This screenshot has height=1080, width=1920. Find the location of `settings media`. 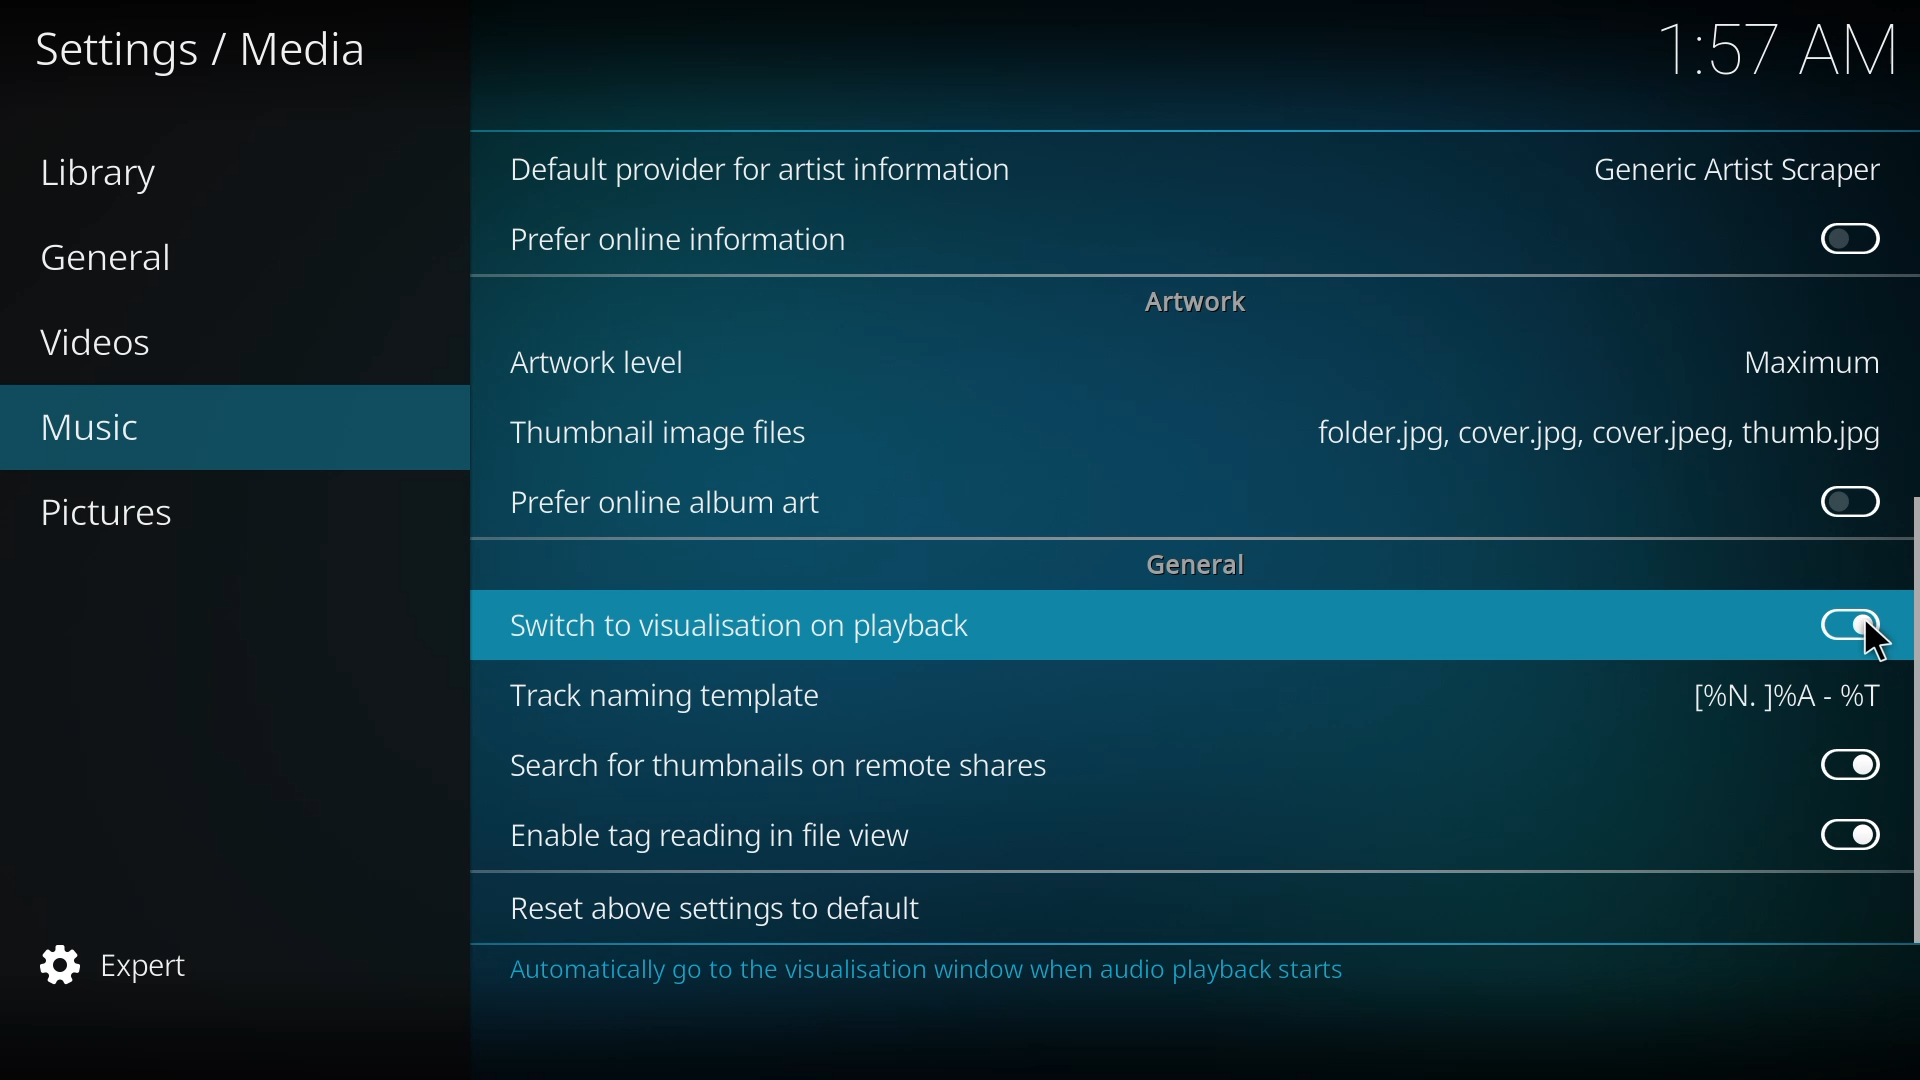

settings media is located at coordinates (212, 52).